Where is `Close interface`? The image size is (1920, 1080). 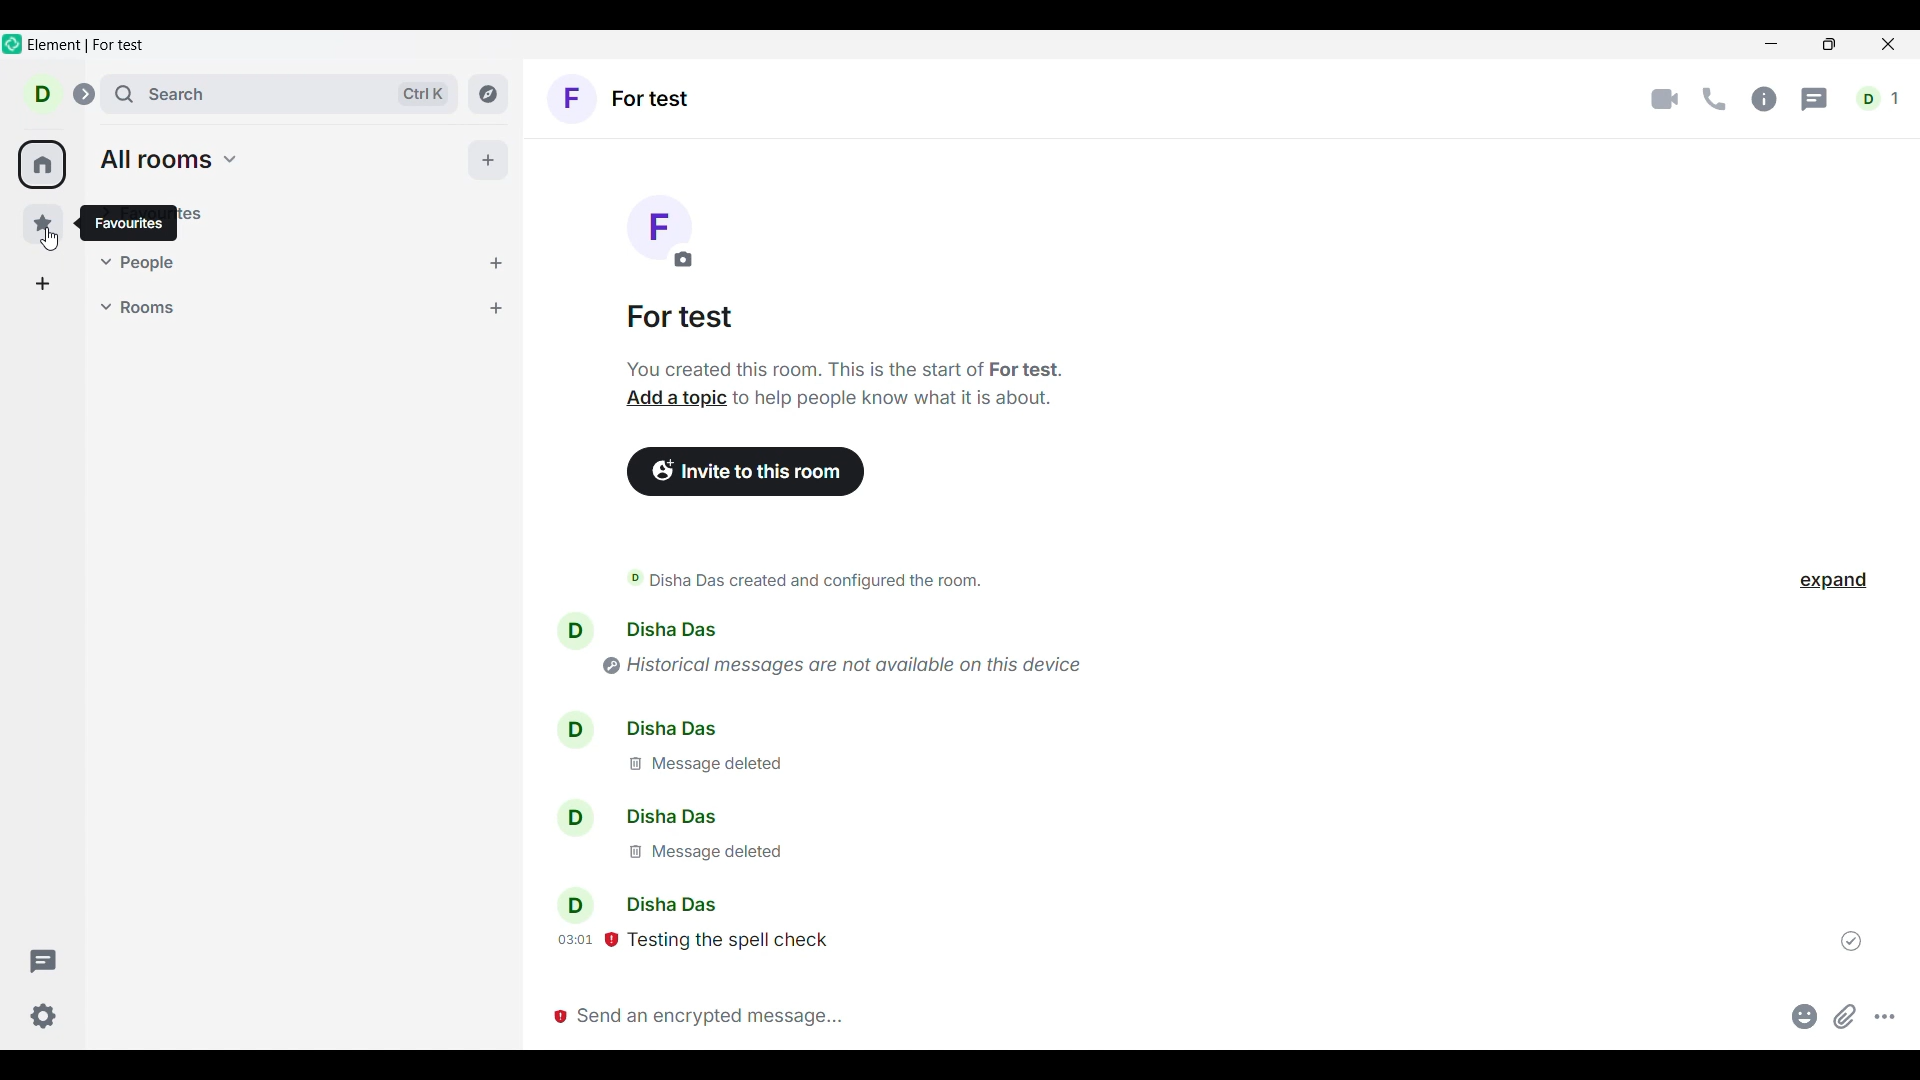
Close interface is located at coordinates (1888, 44).